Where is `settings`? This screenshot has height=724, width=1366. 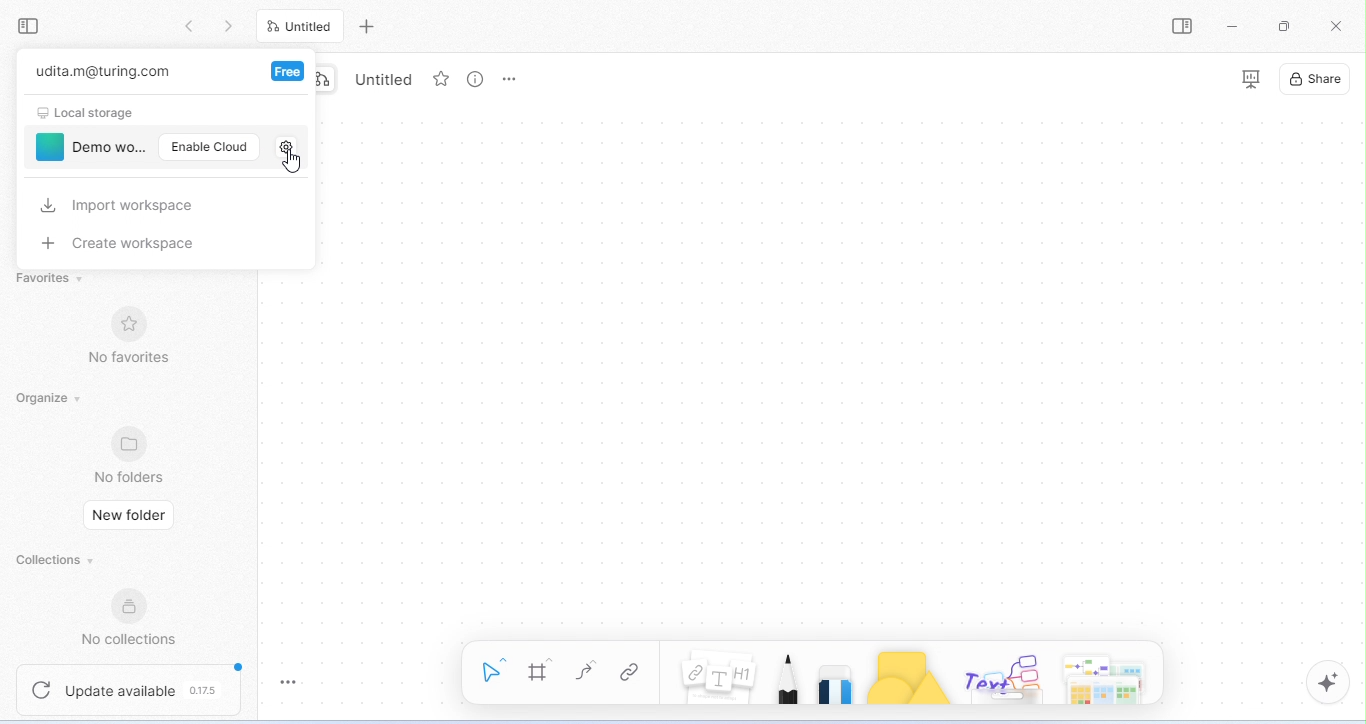
settings is located at coordinates (287, 147).